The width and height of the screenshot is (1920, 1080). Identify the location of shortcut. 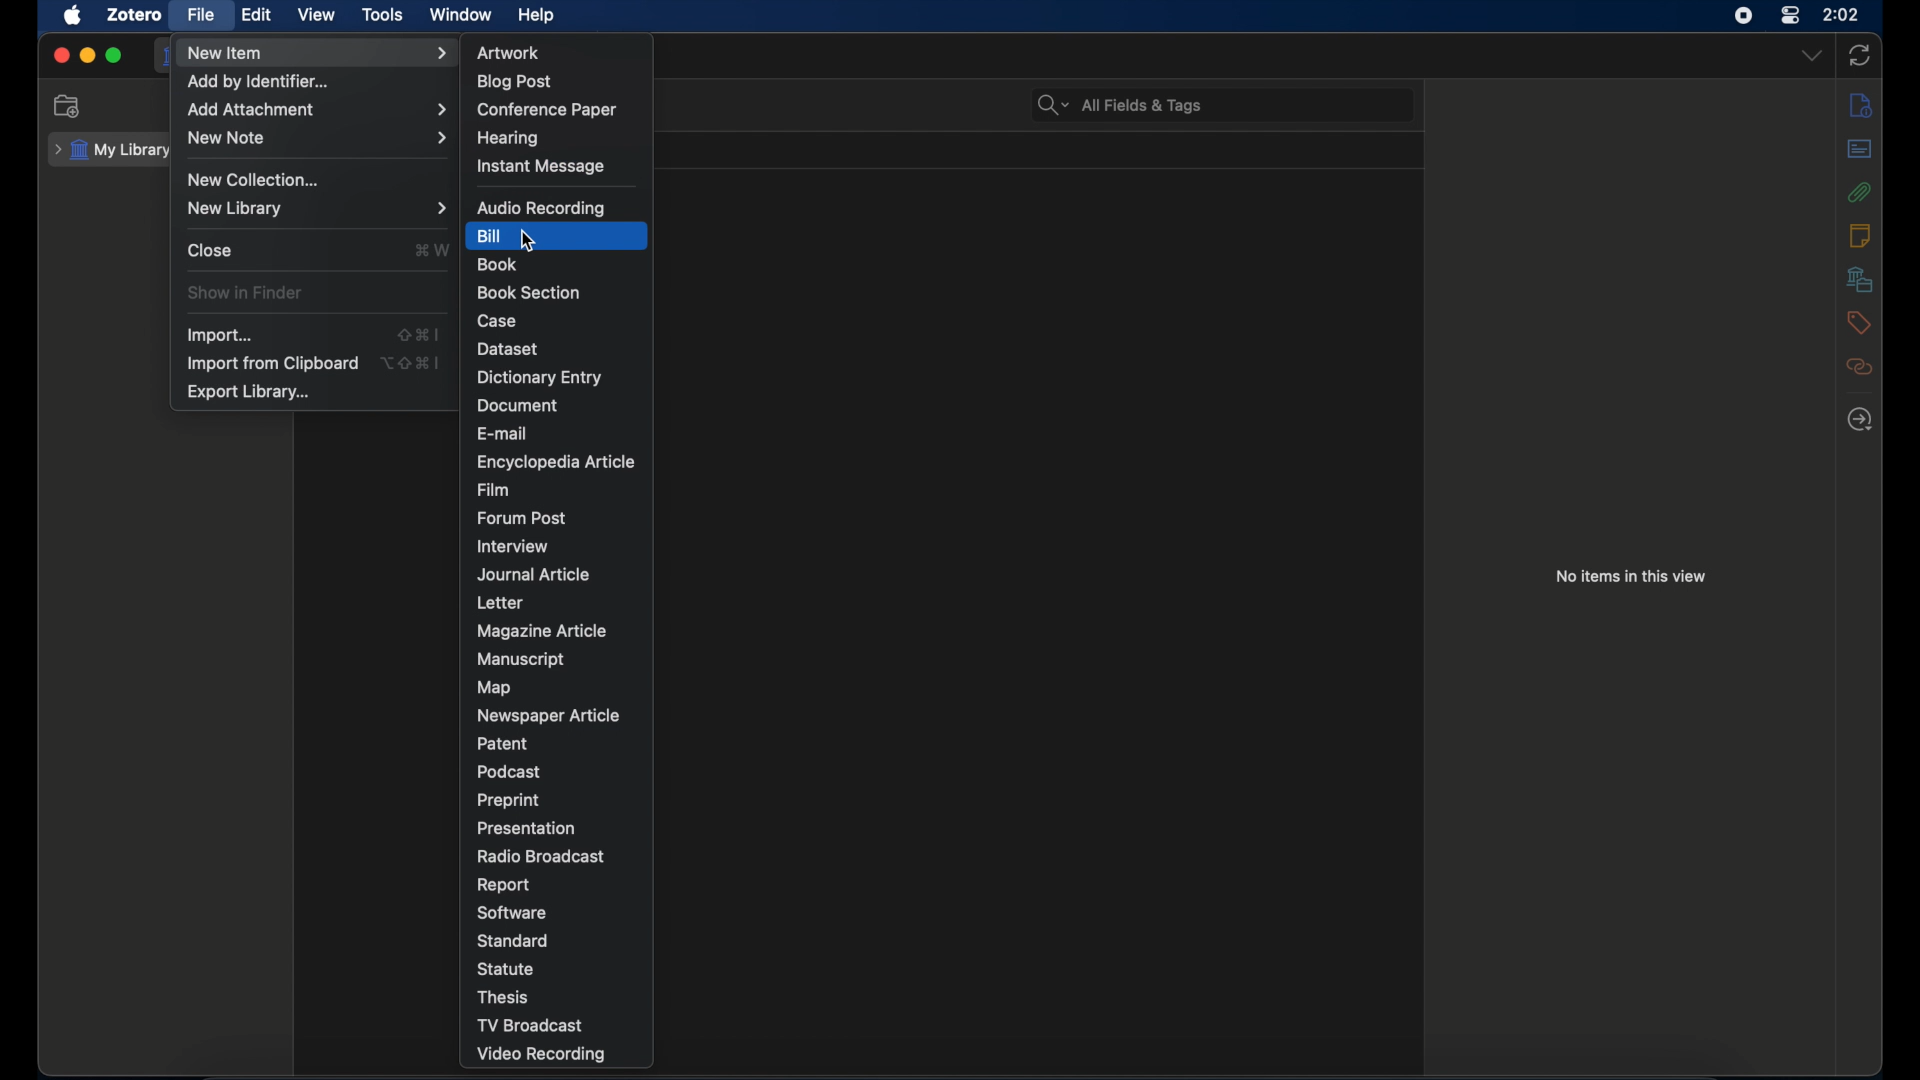
(432, 250).